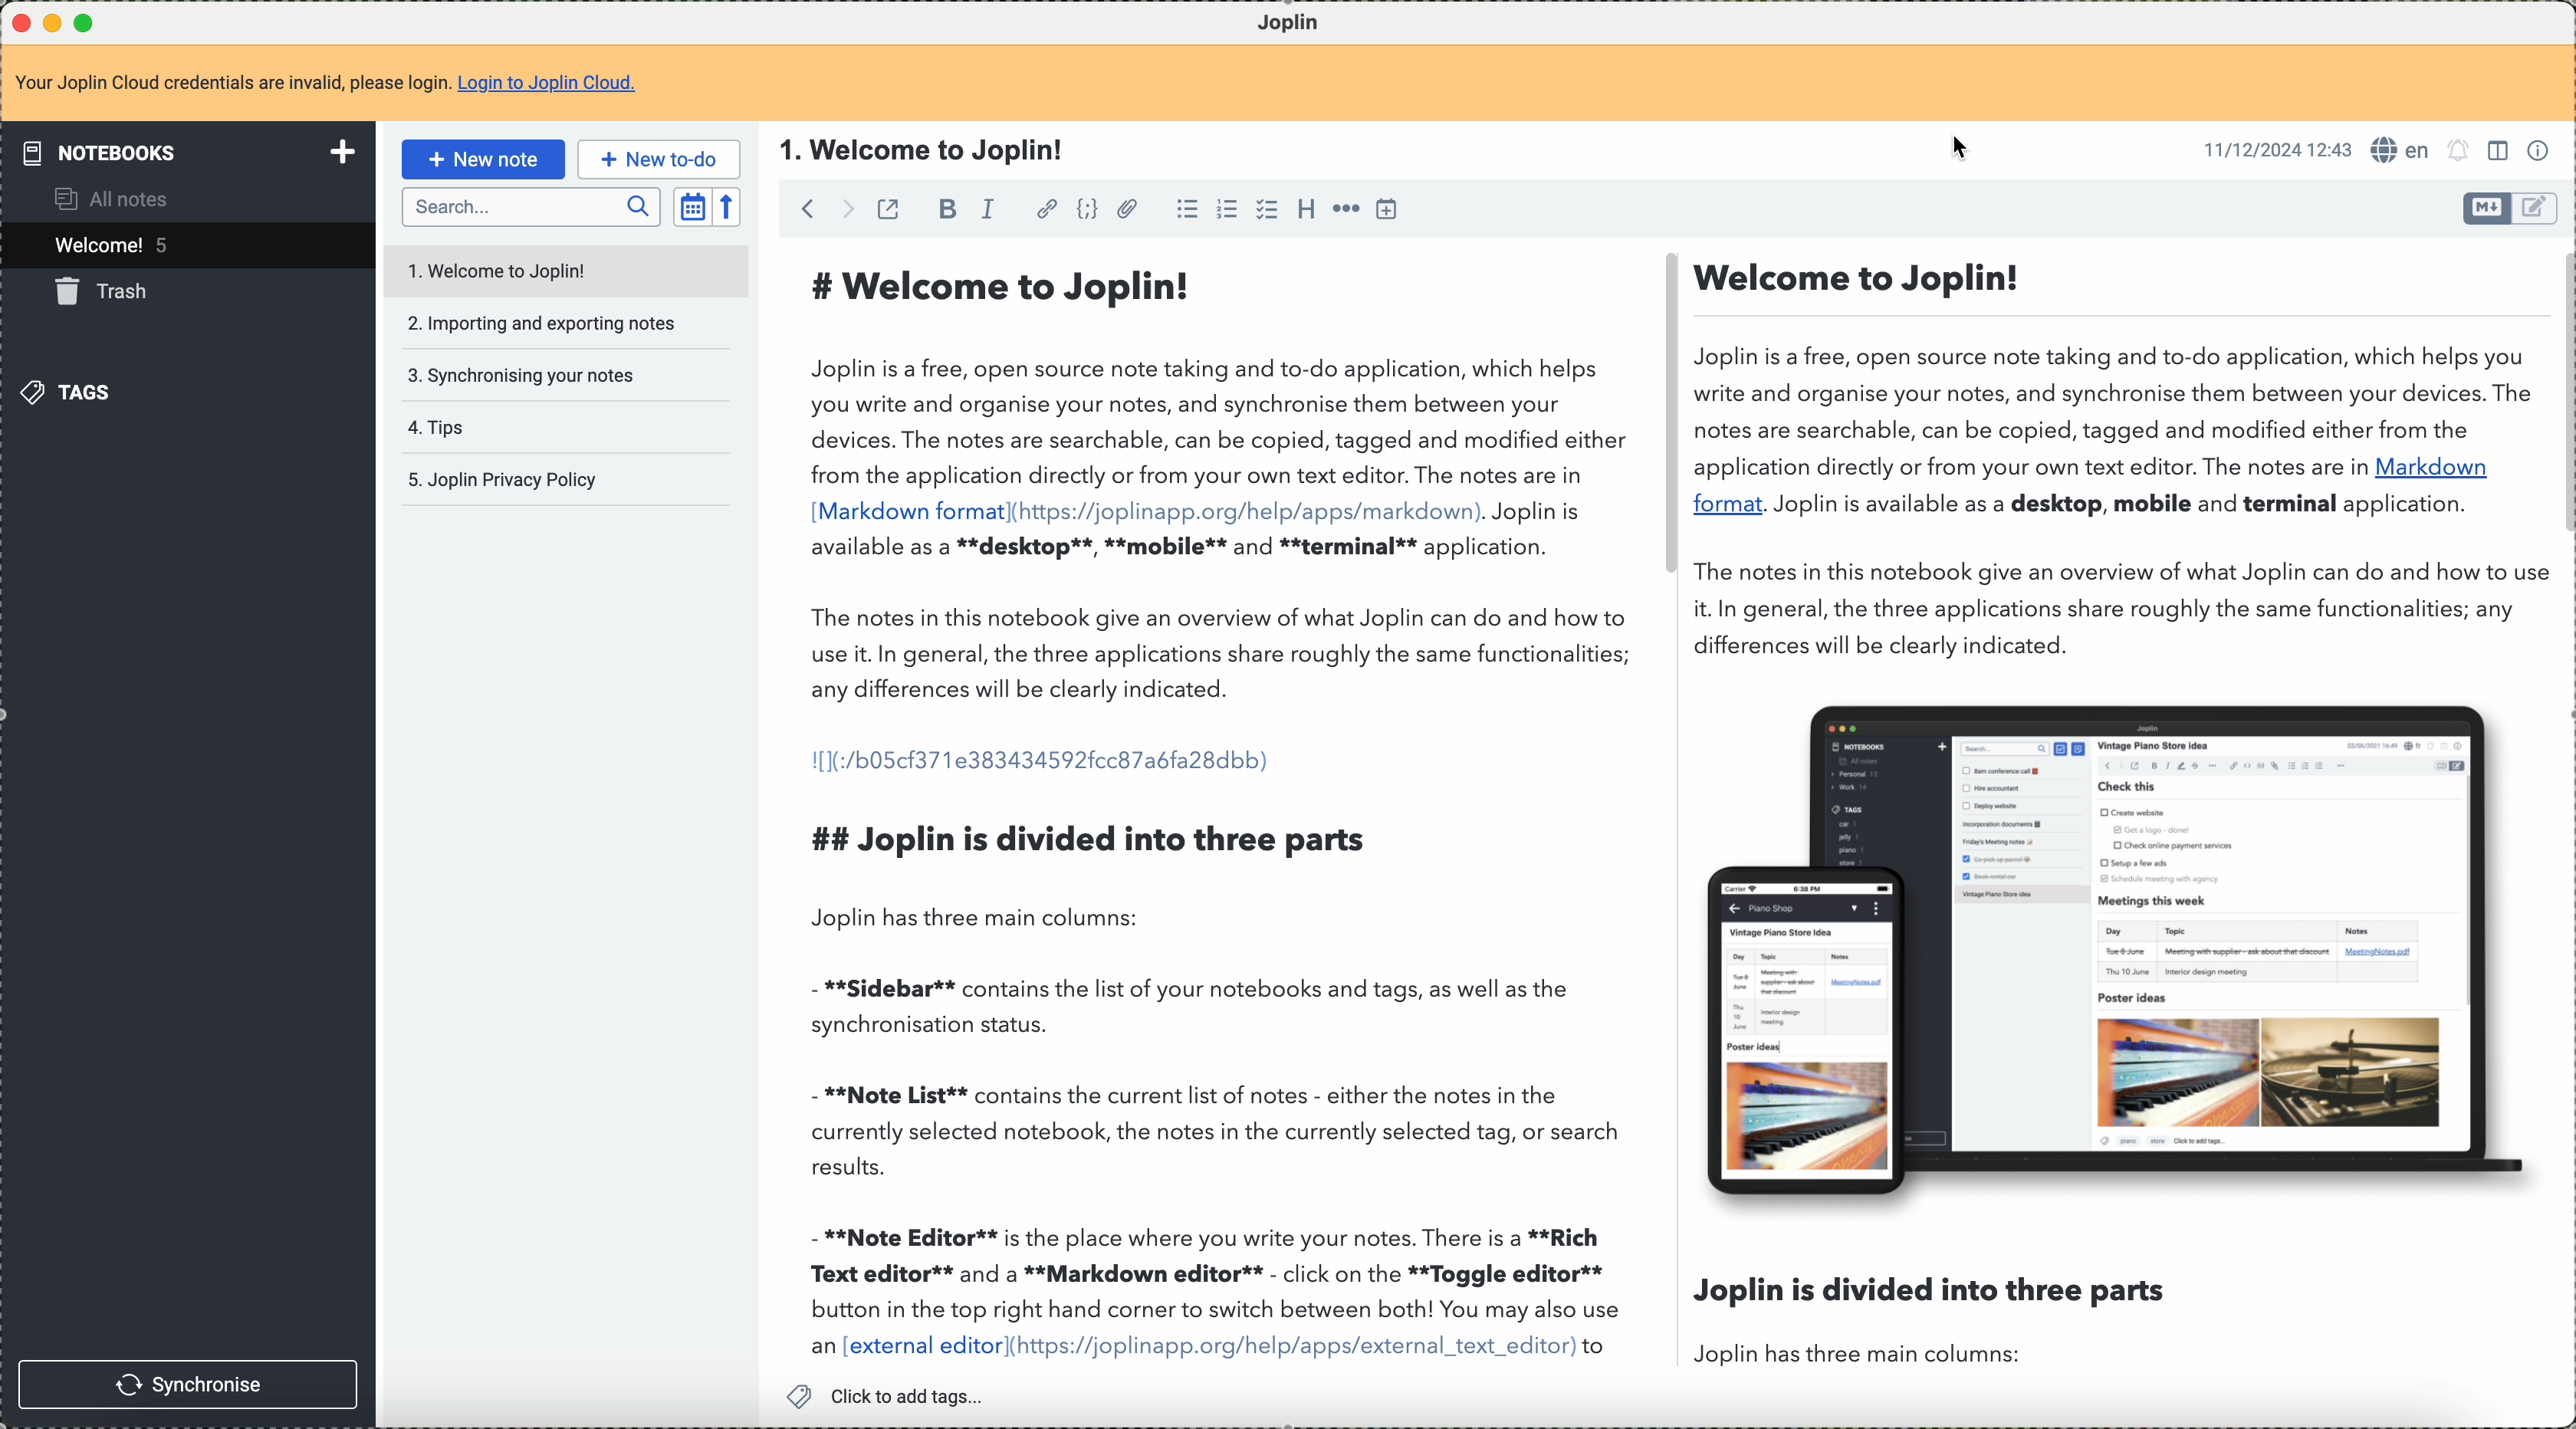 This screenshot has height=1429, width=2576. I want to click on toggle editor, so click(2486, 208).